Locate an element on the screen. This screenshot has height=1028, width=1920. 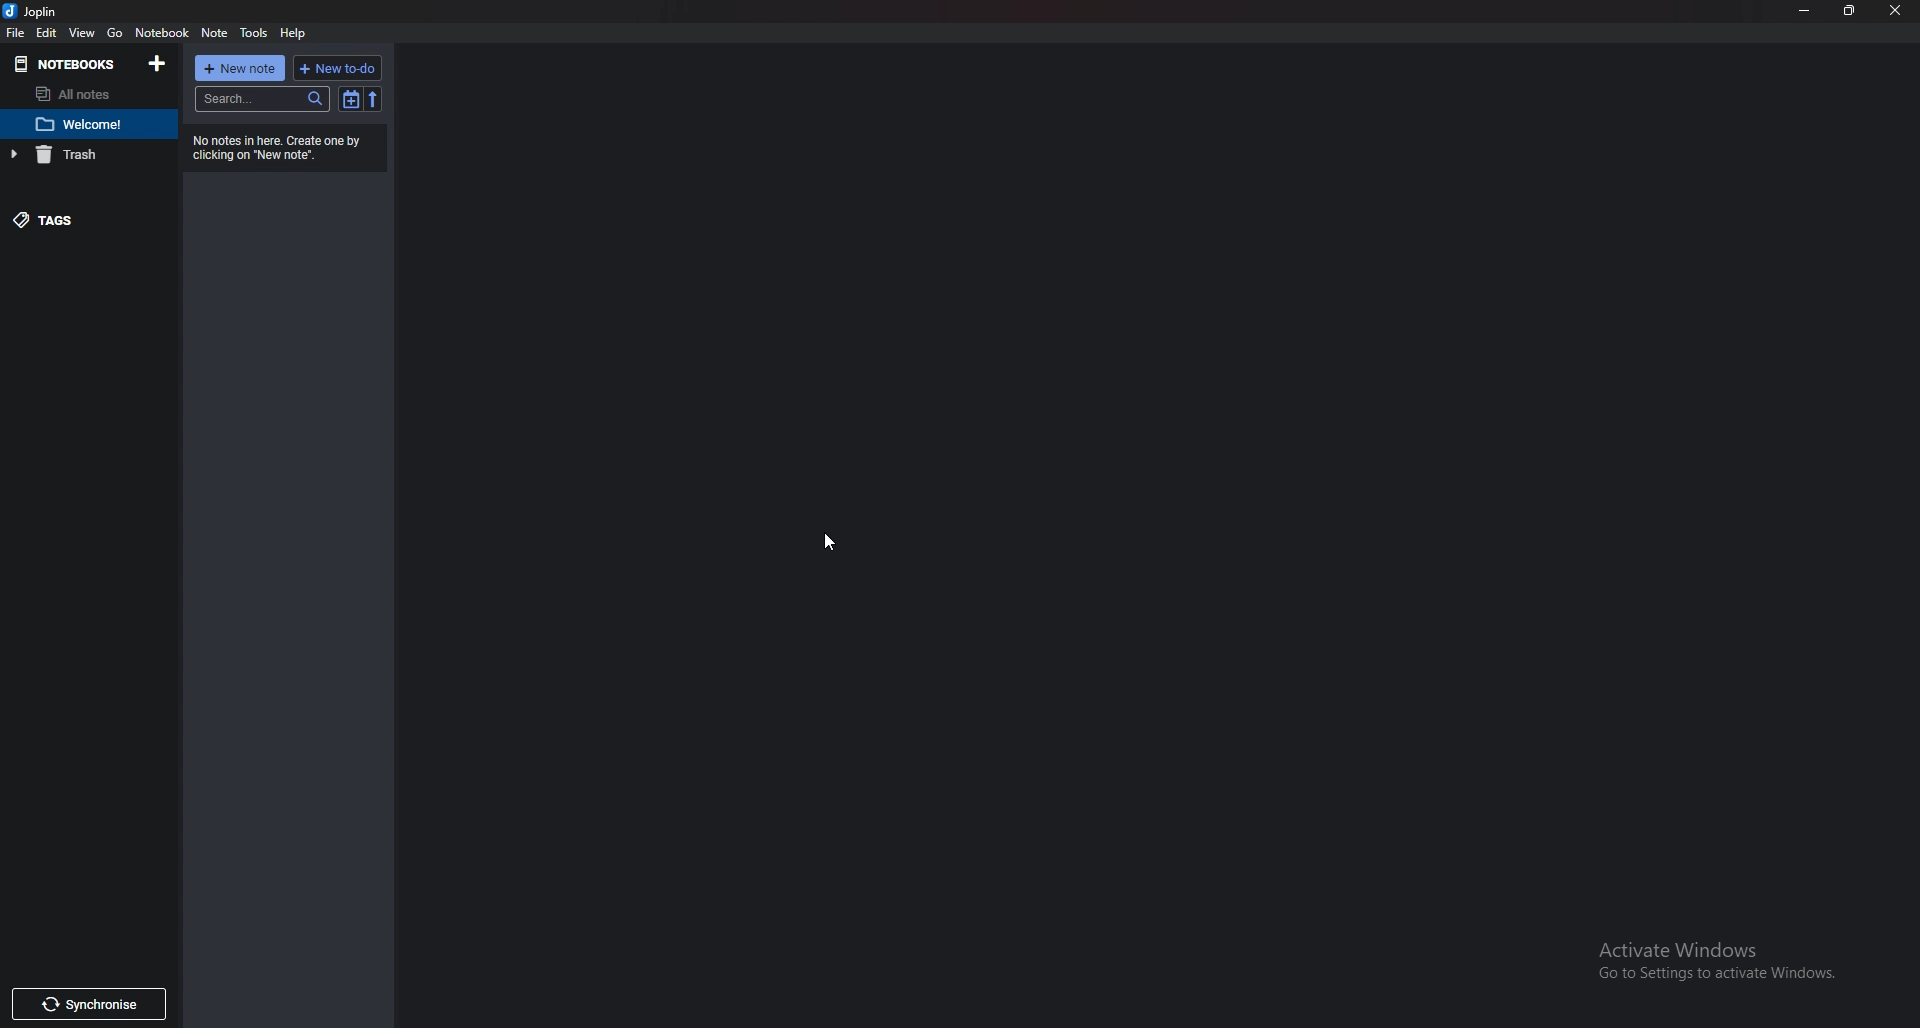
toggle sort order is located at coordinates (349, 100).